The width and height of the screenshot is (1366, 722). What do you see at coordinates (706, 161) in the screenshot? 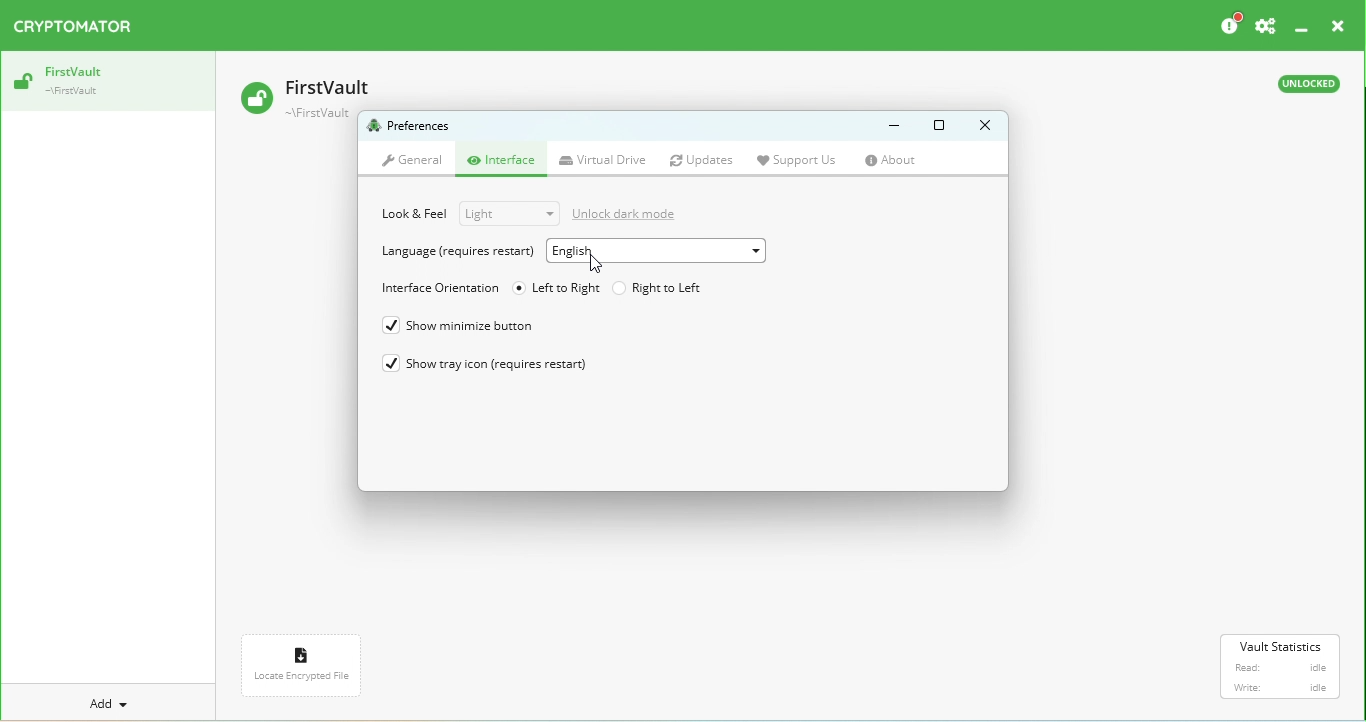
I see `Updates` at bounding box center [706, 161].